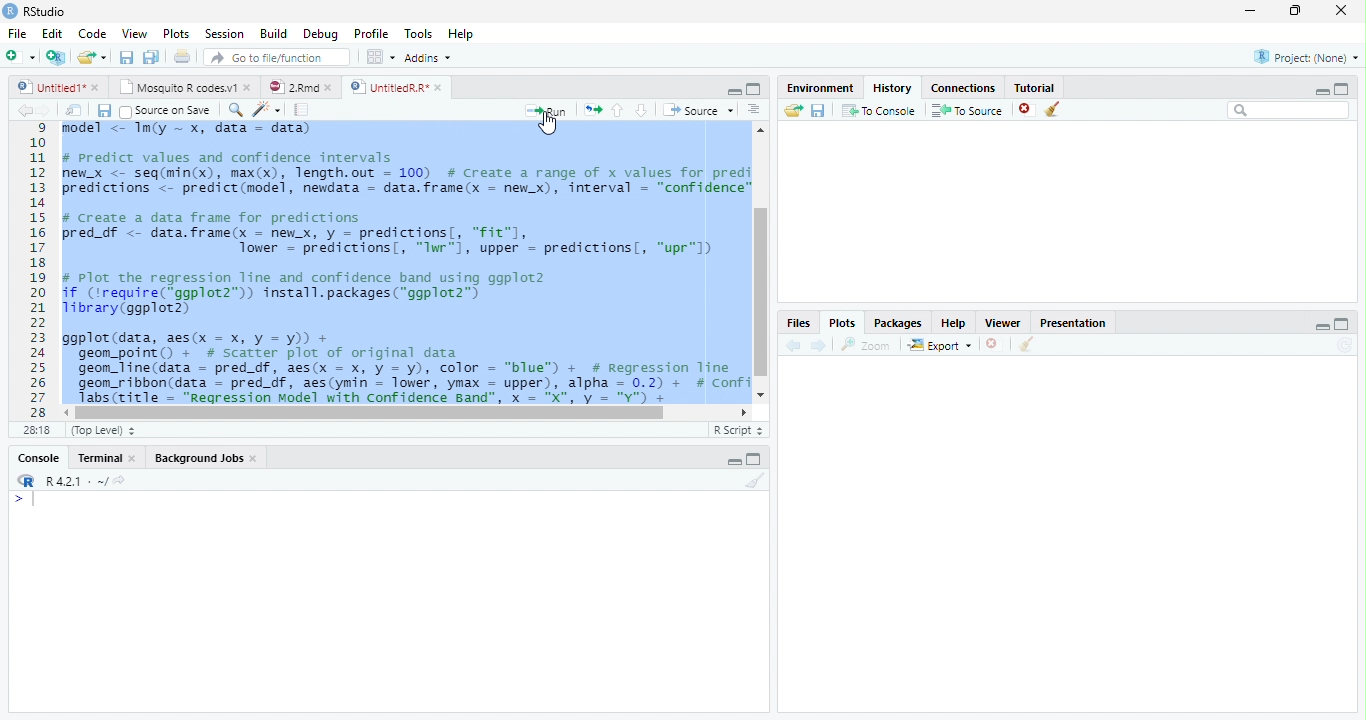 Image resolution: width=1366 pixels, height=720 pixels. Describe the element at coordinates (67, 480) in the screenshot. I see `R 4.2.1` at that location.